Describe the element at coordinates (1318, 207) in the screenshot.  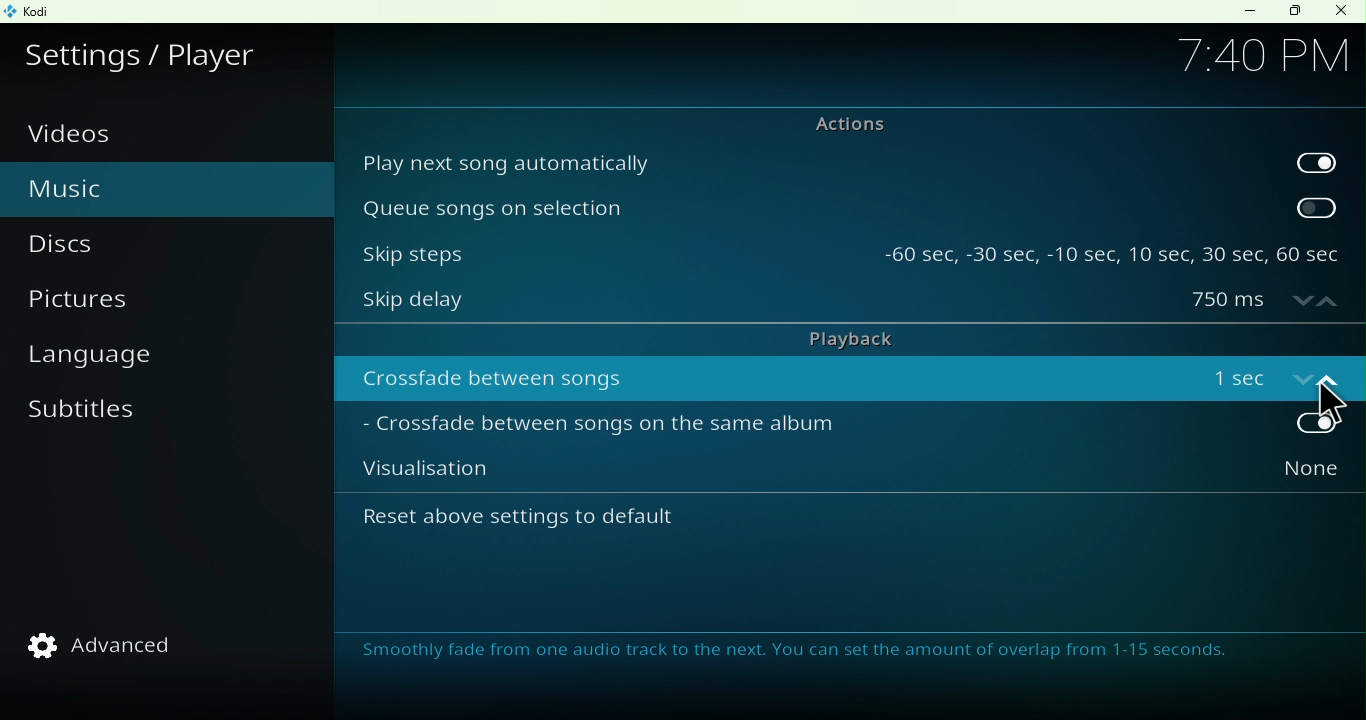
I see `toggle` at that location.